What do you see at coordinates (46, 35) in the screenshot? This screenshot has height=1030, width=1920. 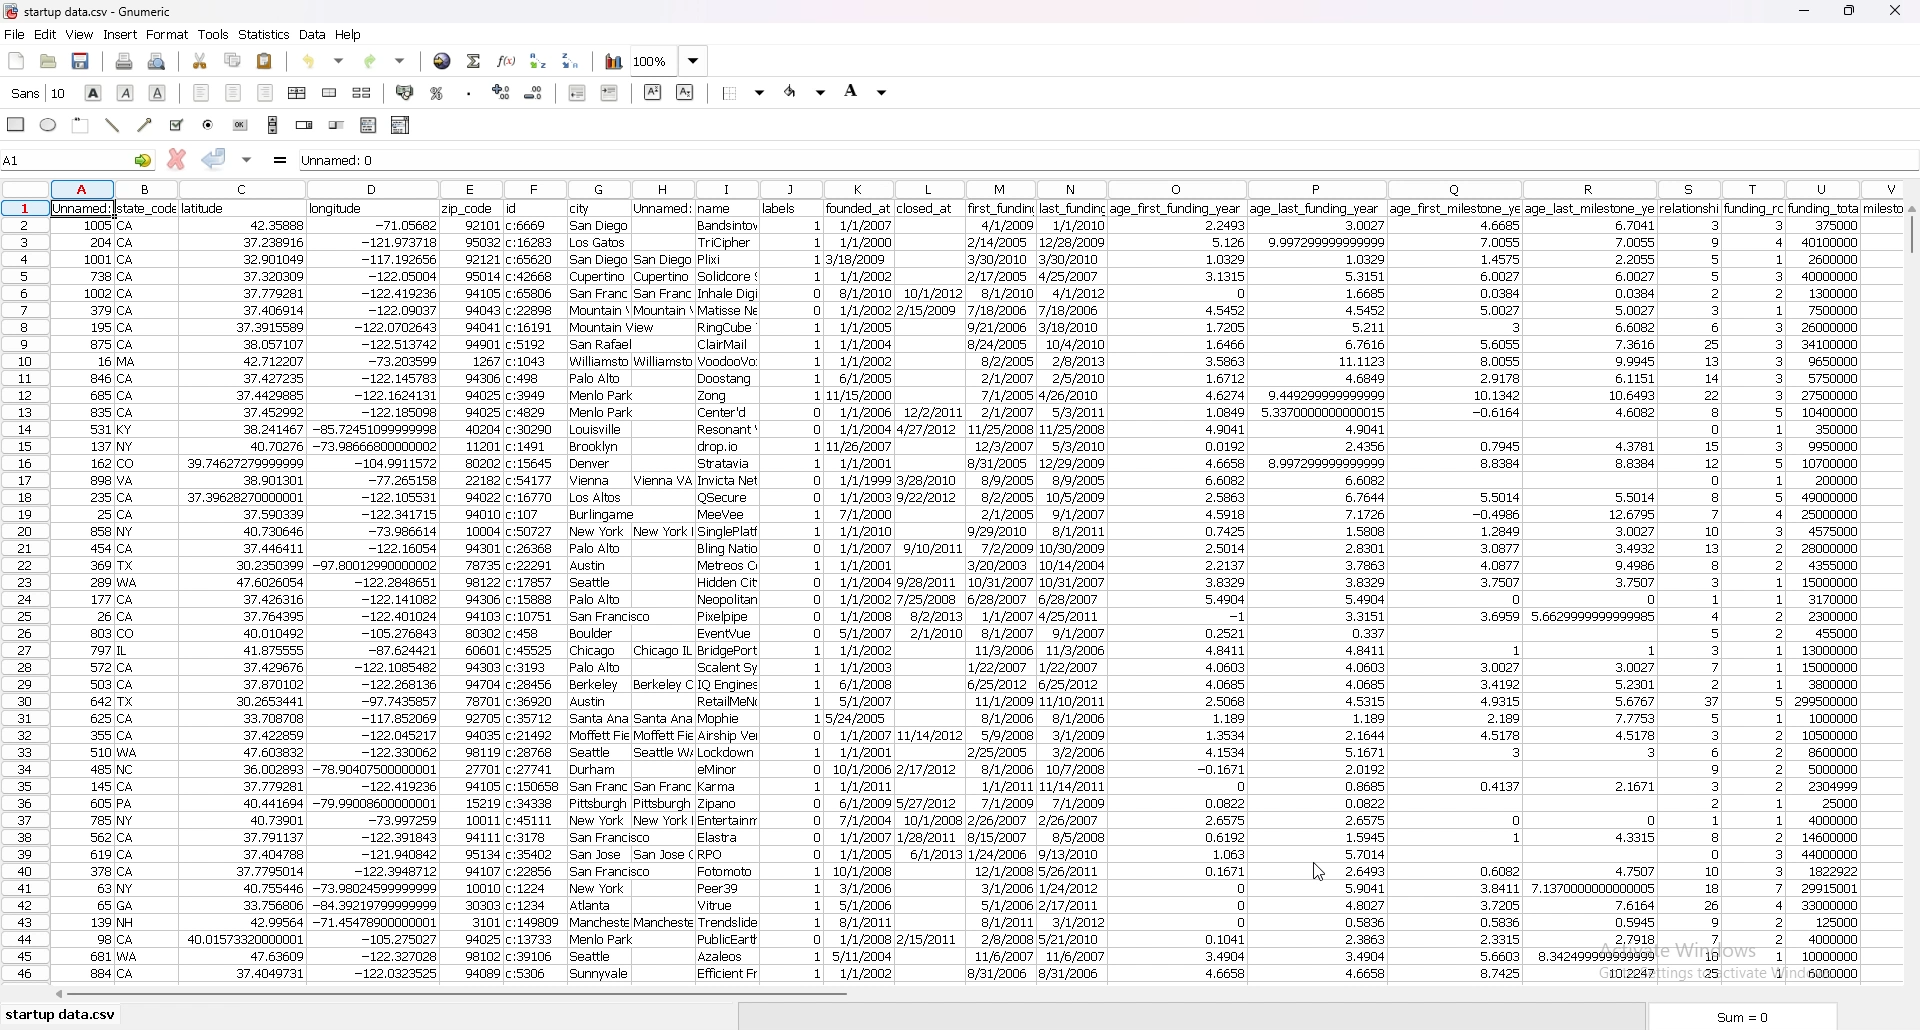 I see `edit` at bounding box center [46, 35].